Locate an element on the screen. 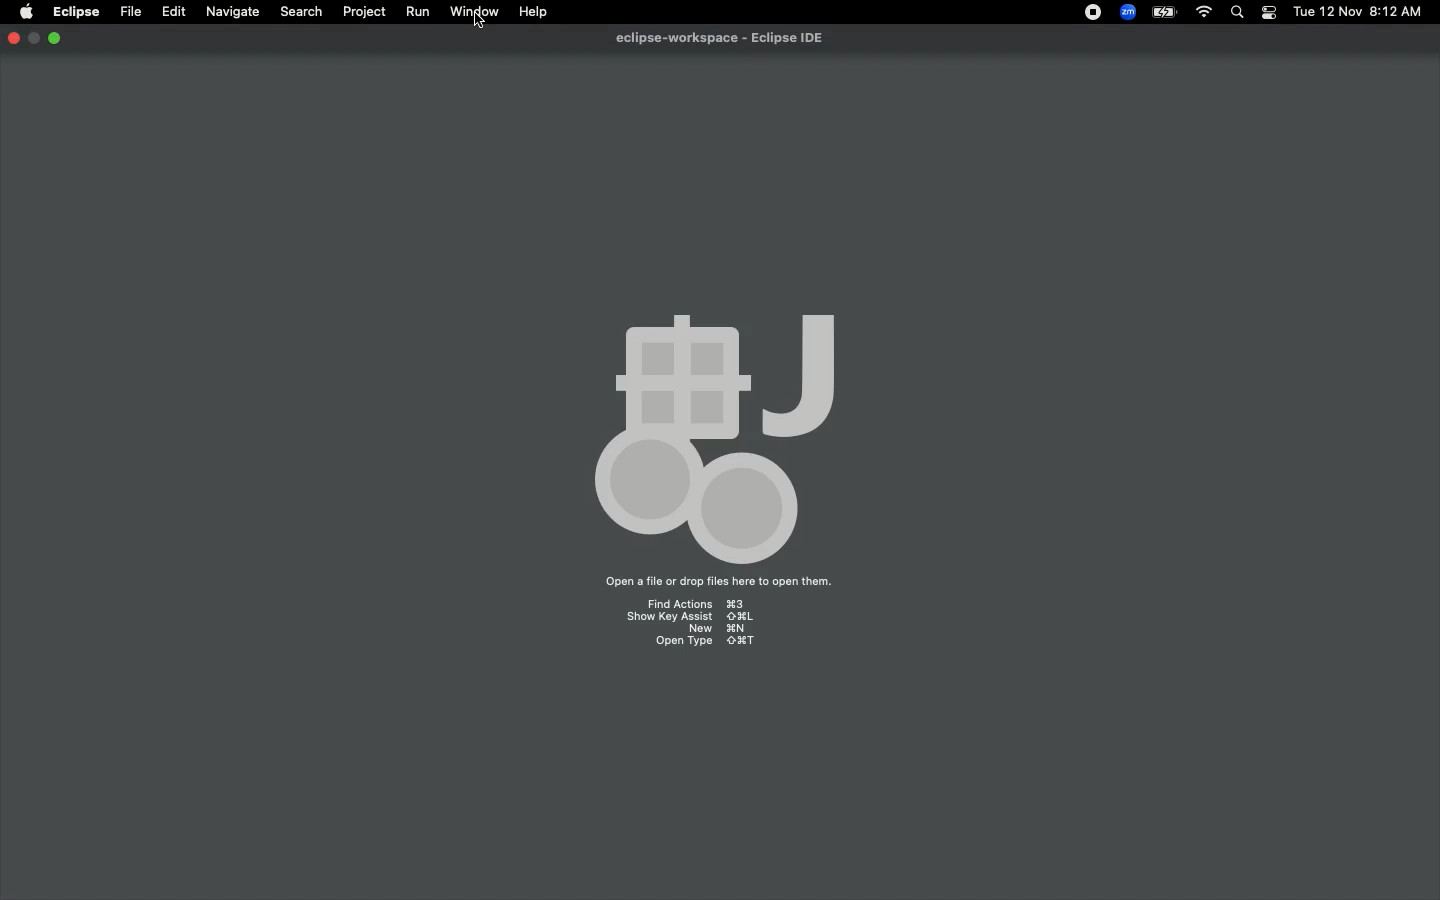  Edit is located at coordinates (171, 10).